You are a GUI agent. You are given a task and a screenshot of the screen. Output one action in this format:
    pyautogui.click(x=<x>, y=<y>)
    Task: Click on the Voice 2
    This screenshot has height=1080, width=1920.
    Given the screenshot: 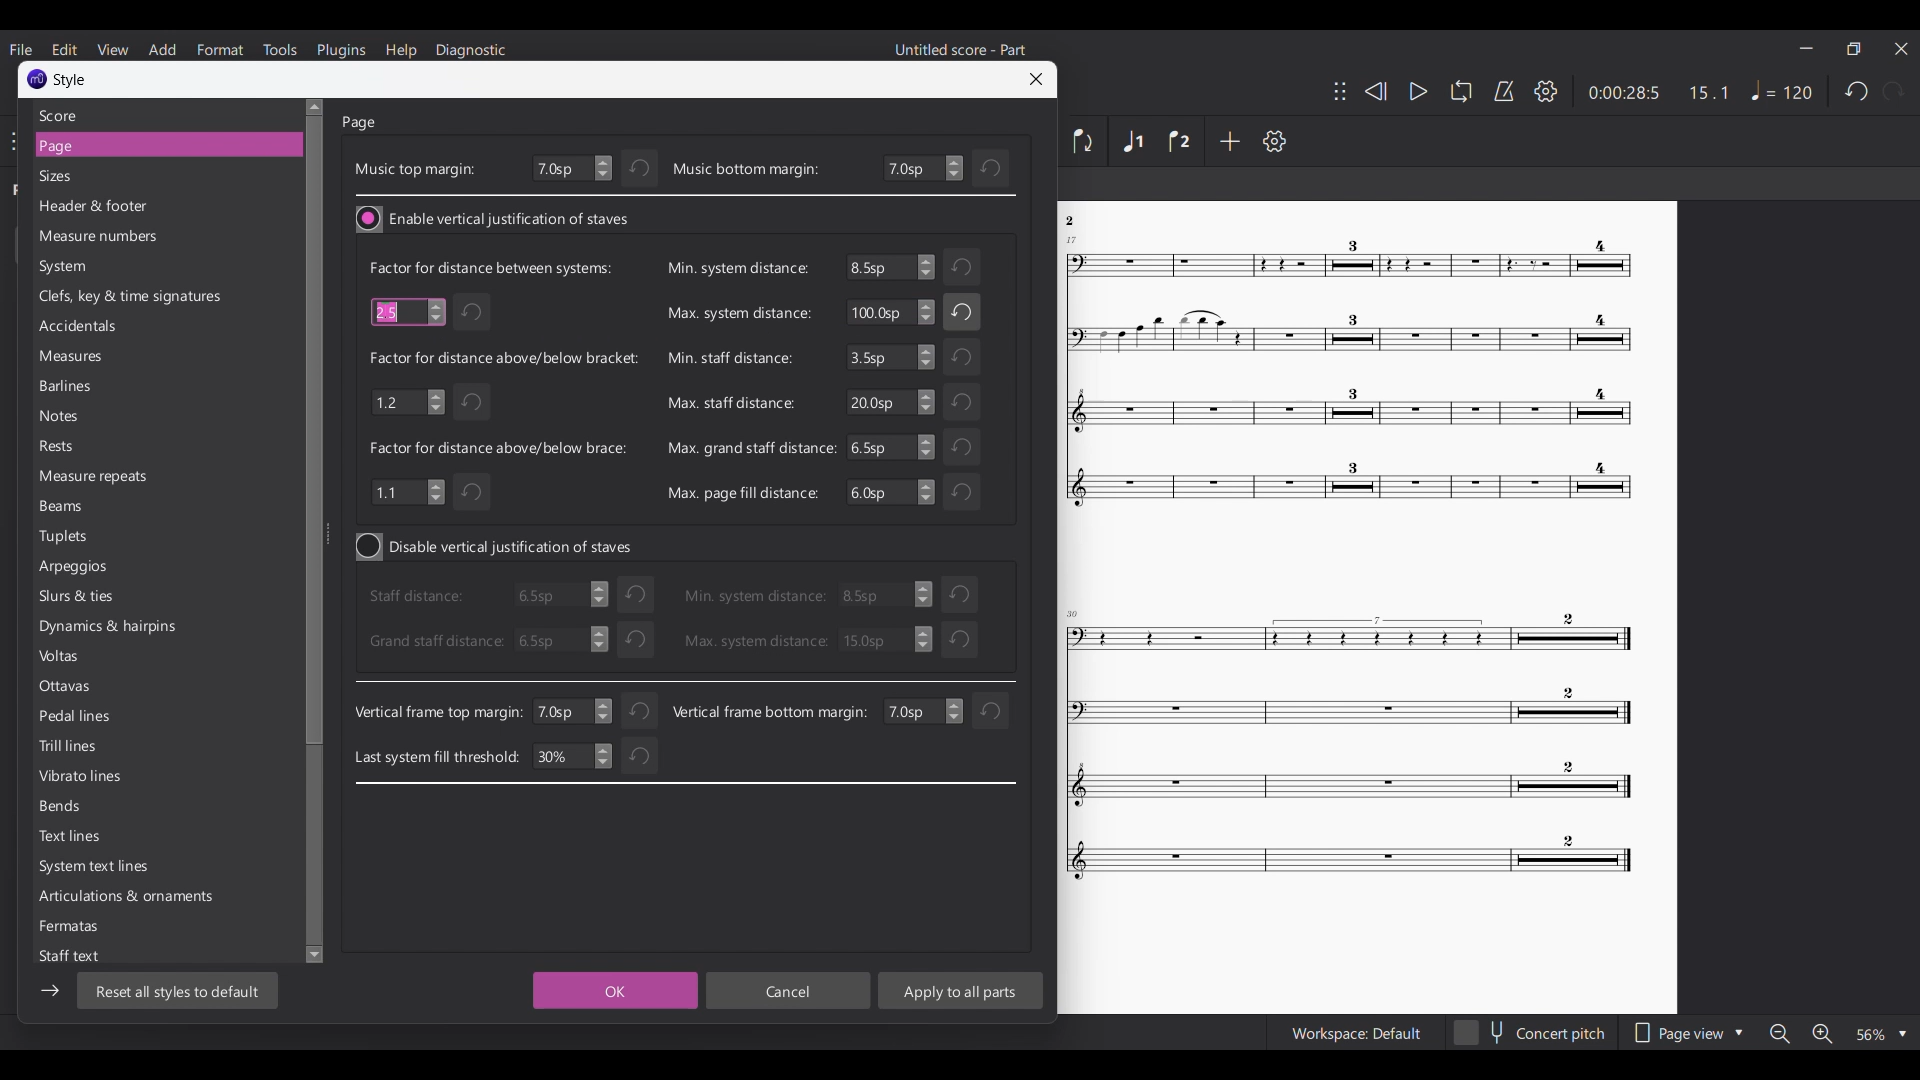 What is the action you would take?
    pyautogui.click(x=1180, y=141)
    